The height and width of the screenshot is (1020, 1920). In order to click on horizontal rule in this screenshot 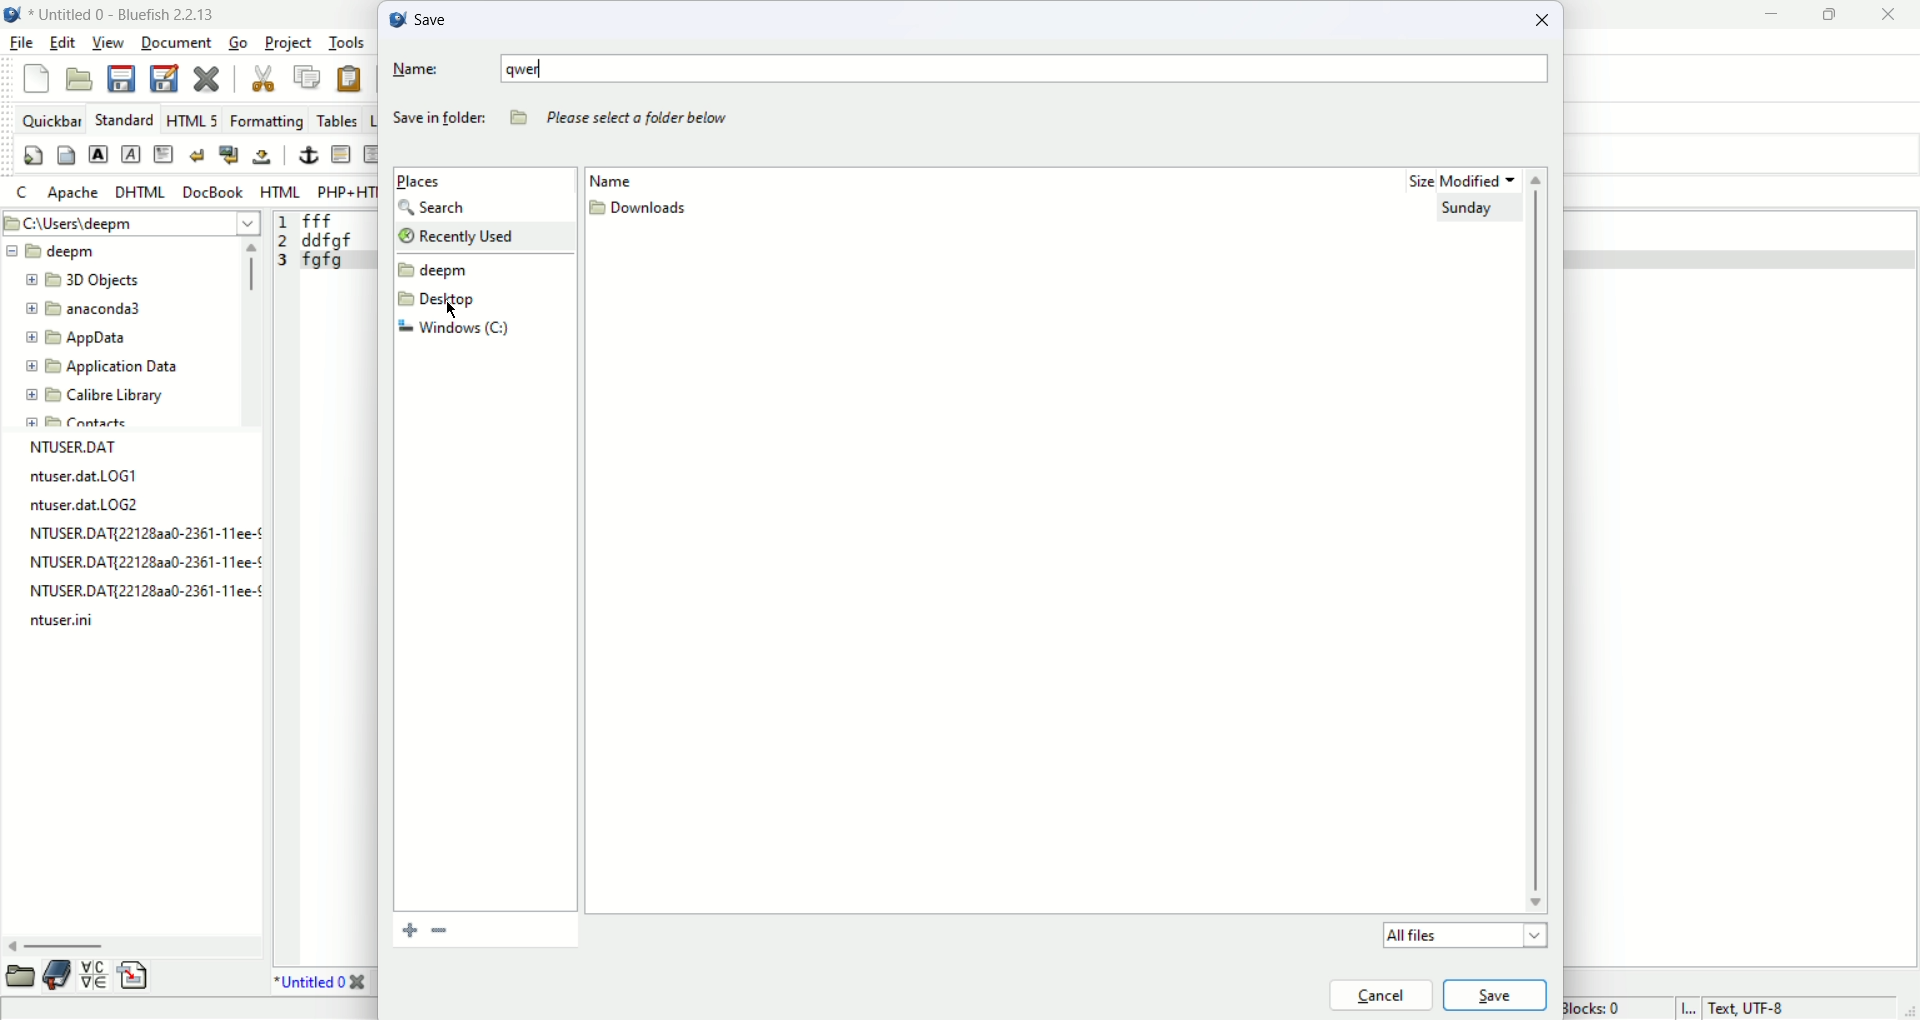, I will do `click(338, 155)`.